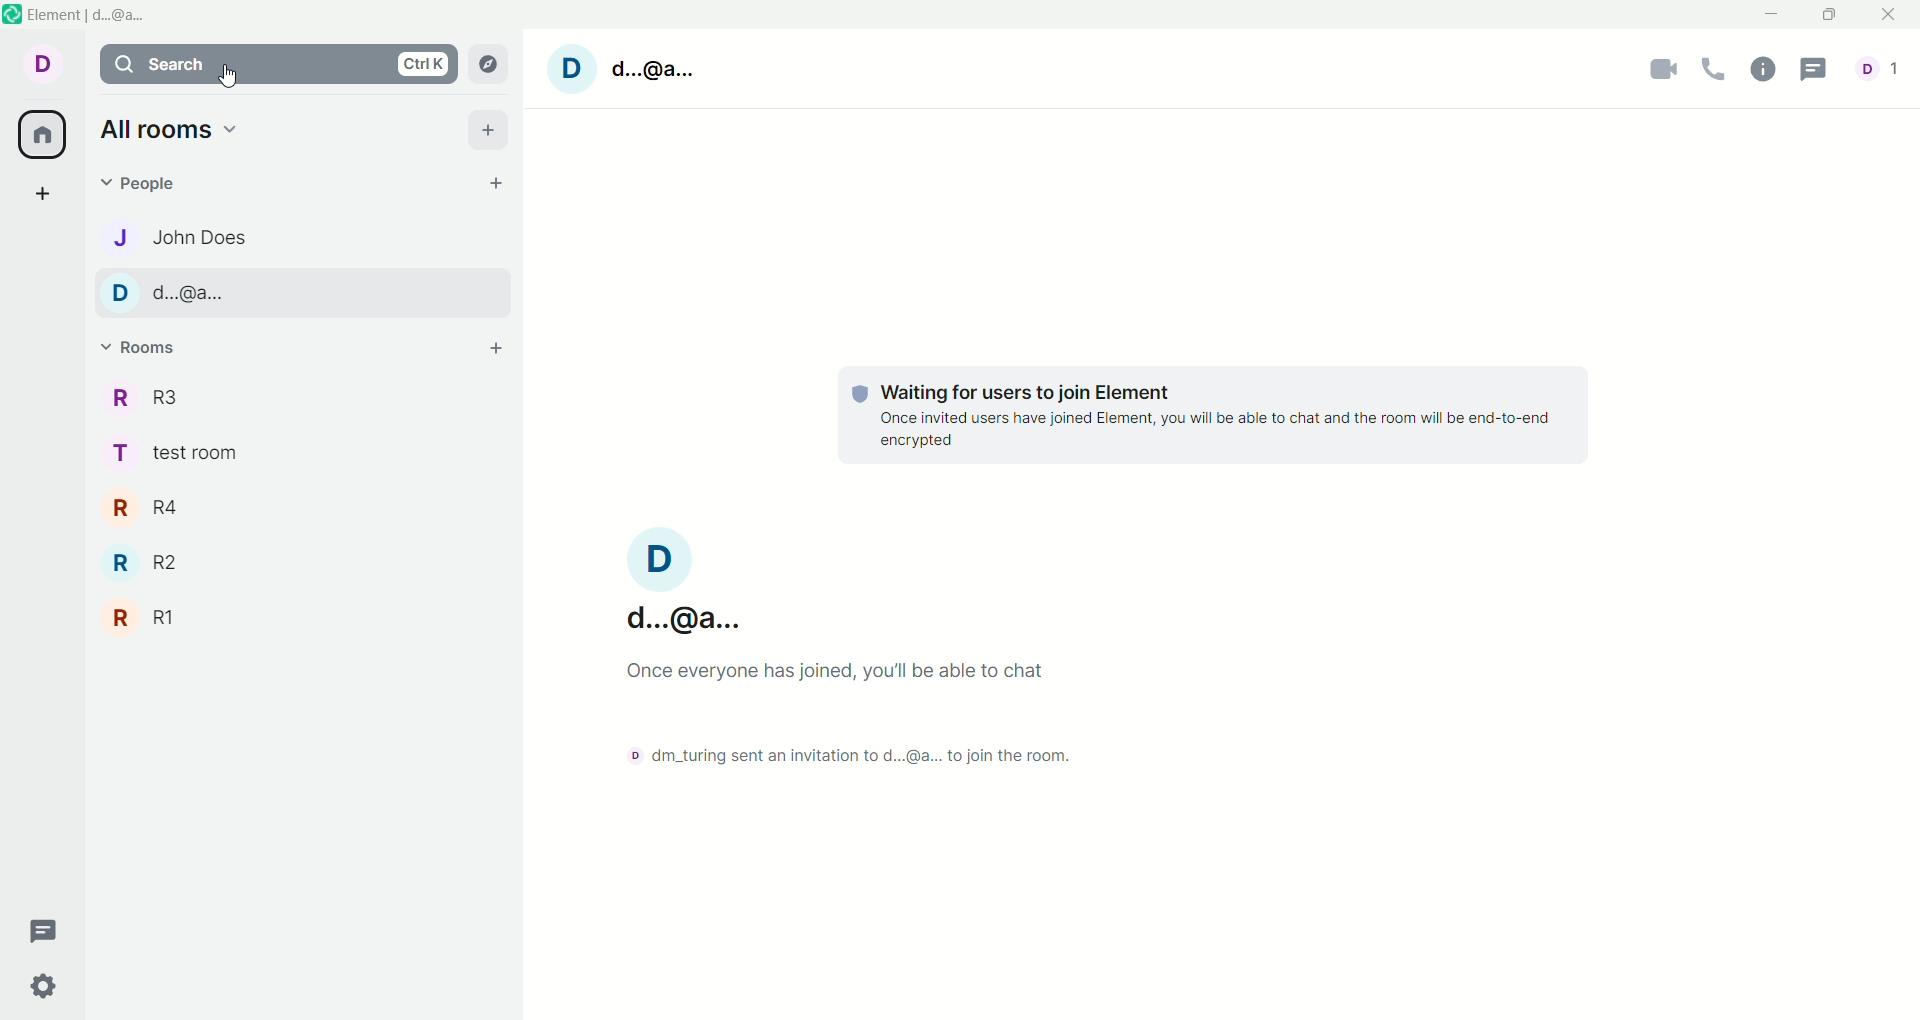 This screenshot has width=1920, height=1020. What do you see at coordinates (1761, 71) in the screenshot?
I see `room info` at bounding box center [1761, 71].